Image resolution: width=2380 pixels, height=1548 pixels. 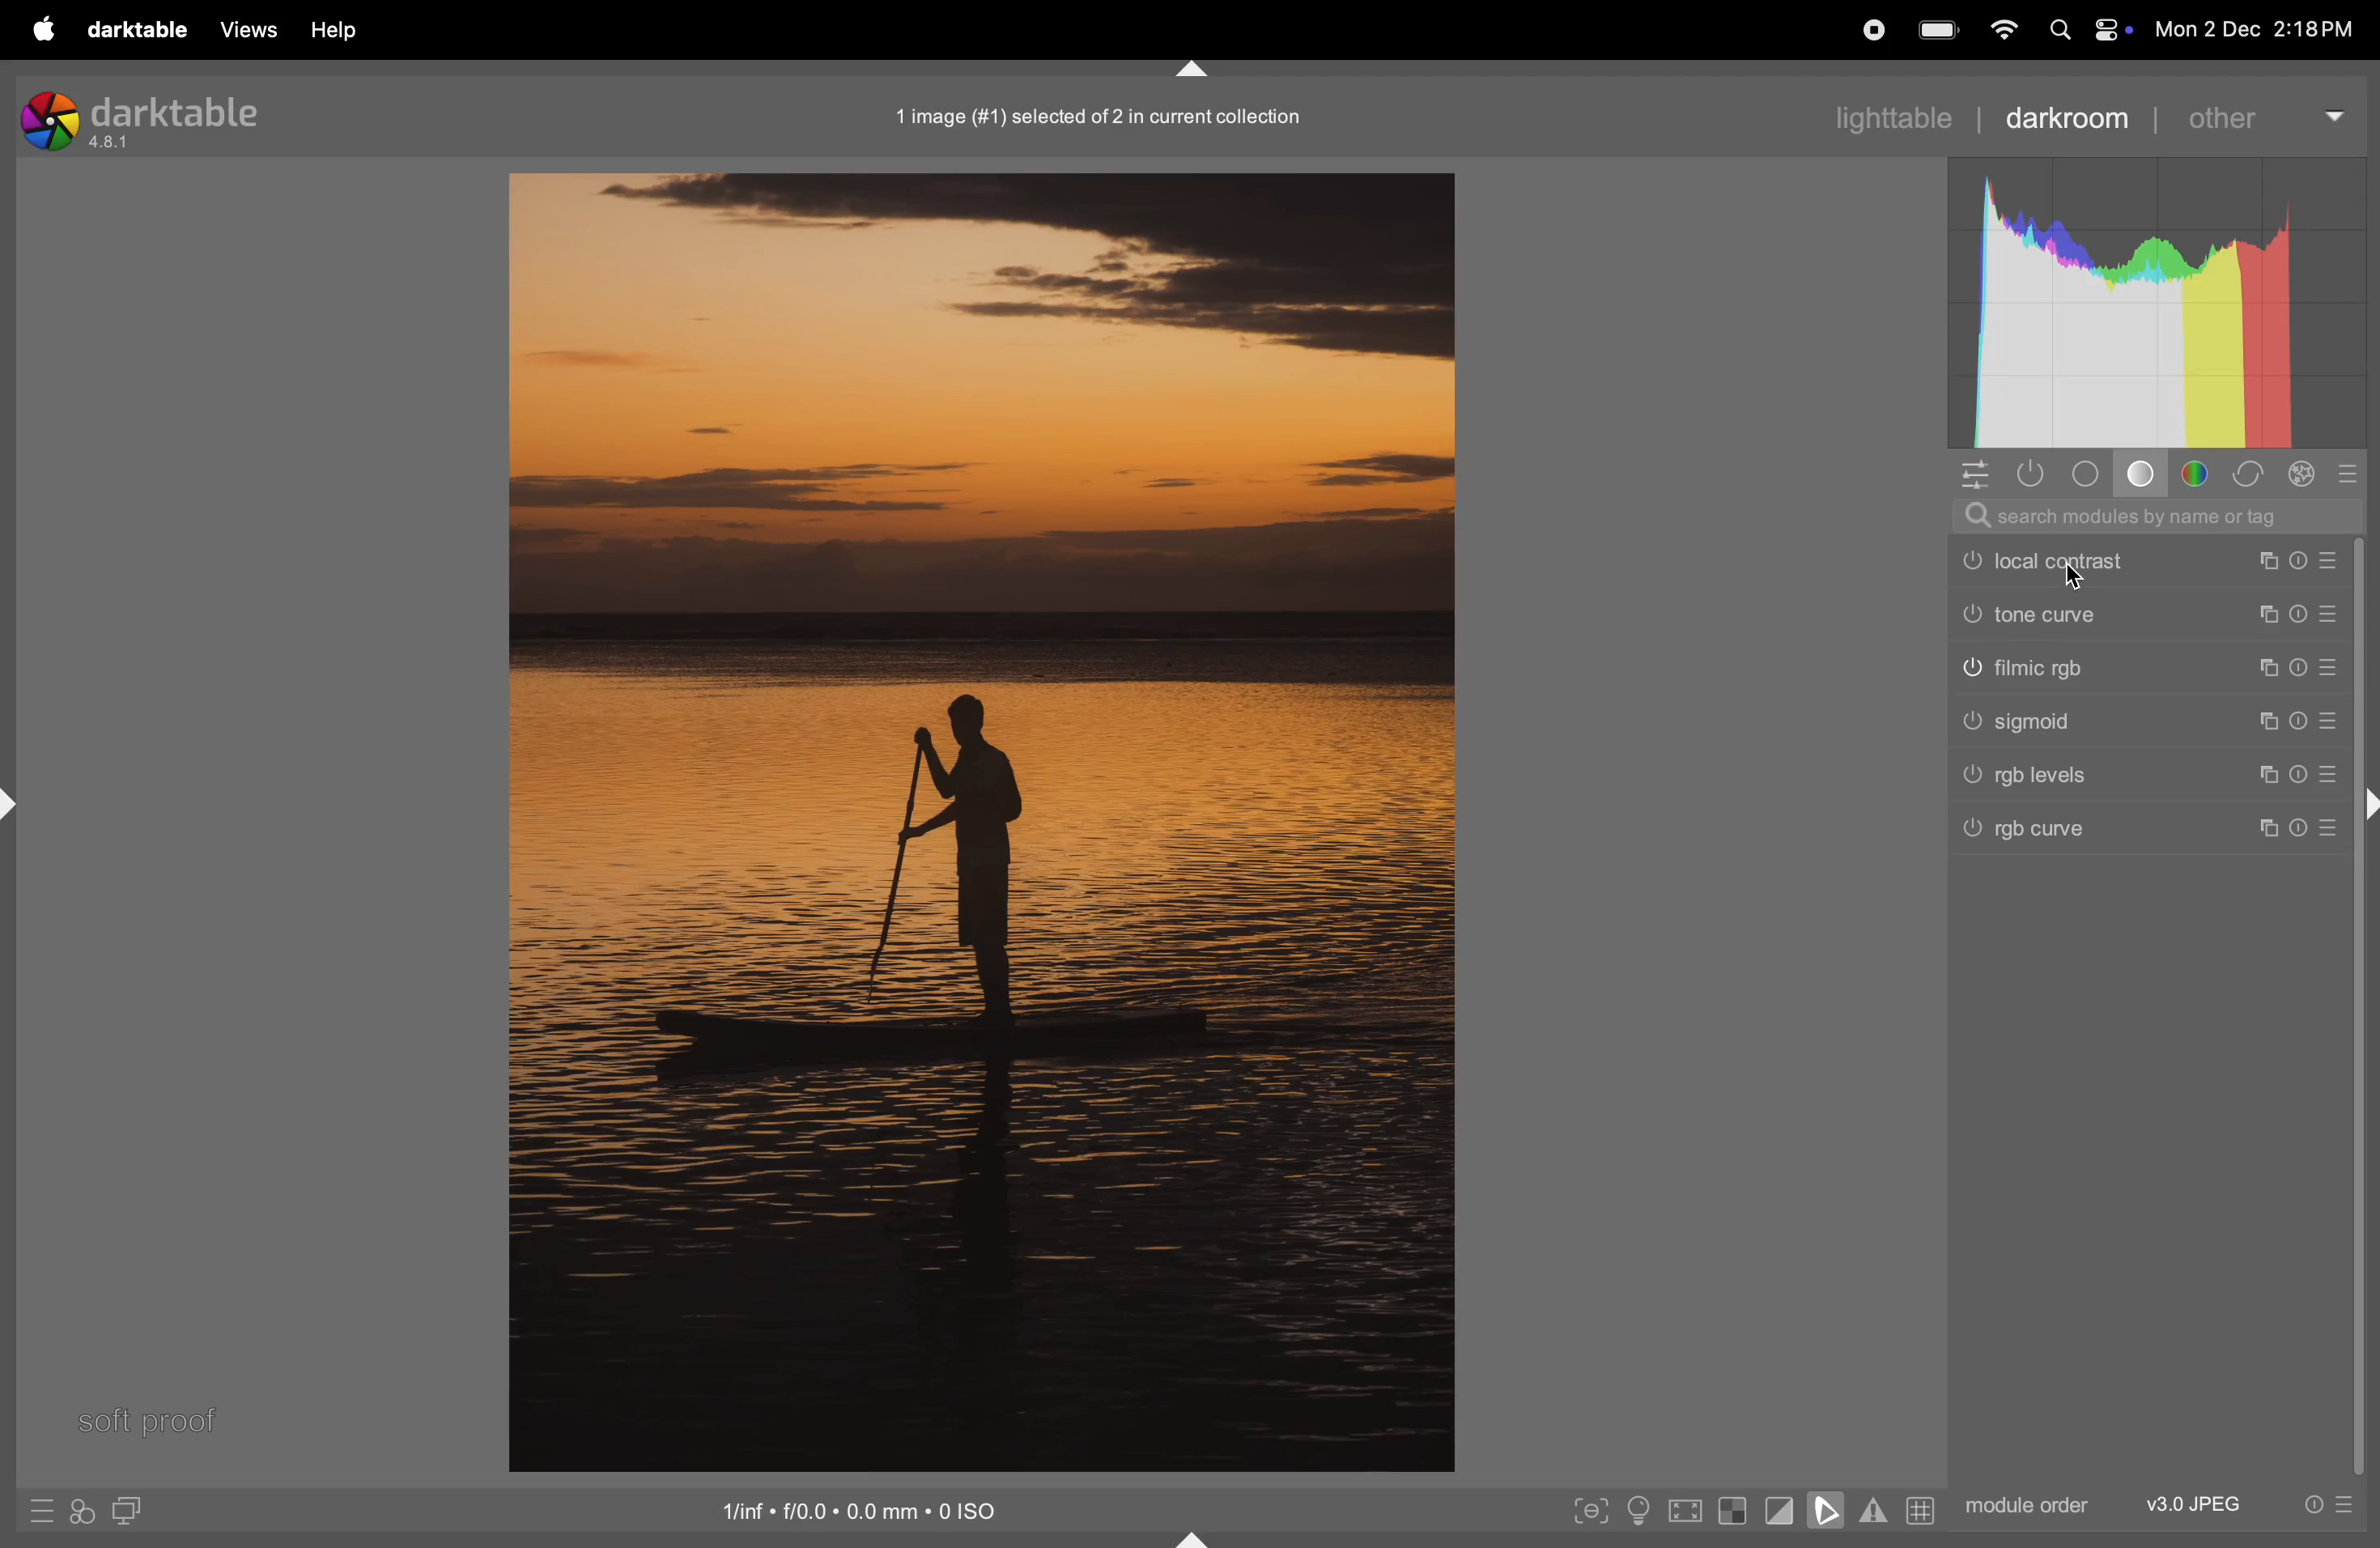 I want to click on base, so click(x=2086, y=472).